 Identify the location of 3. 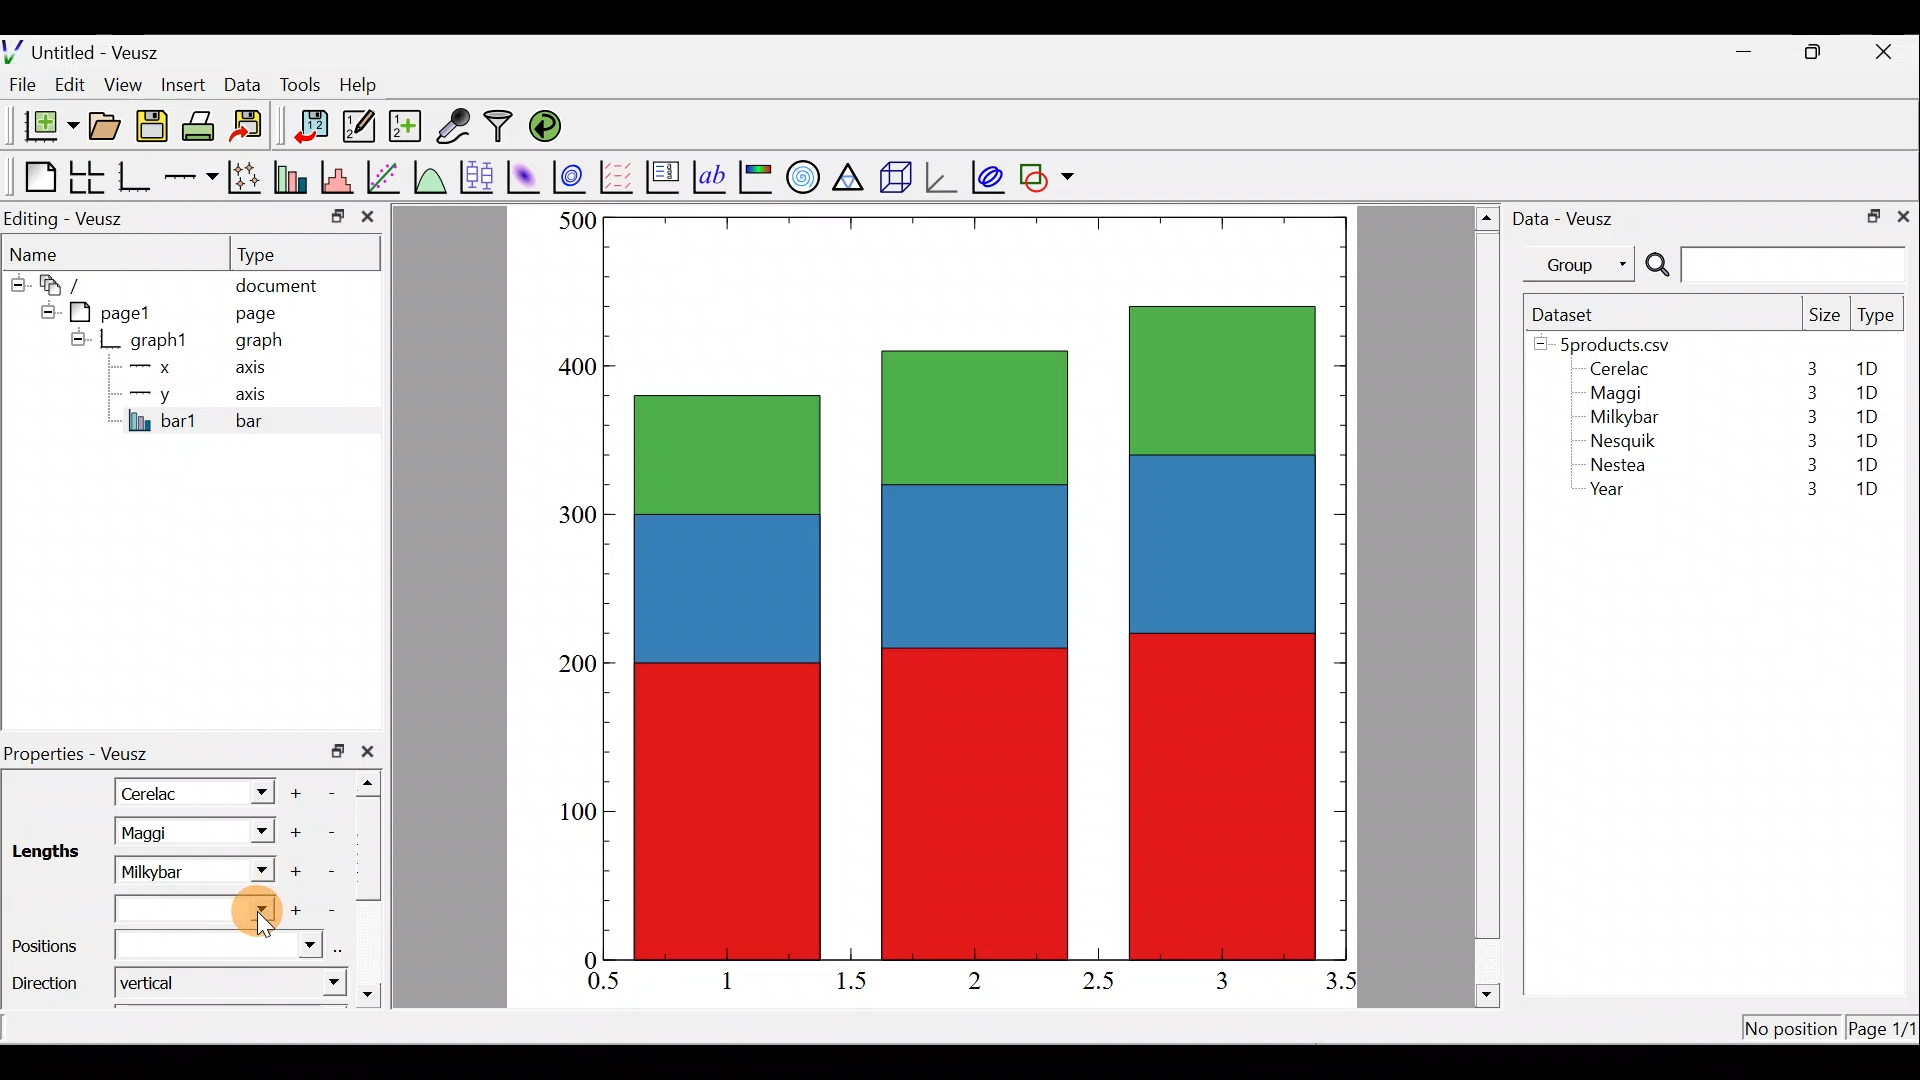
(1807, 468).